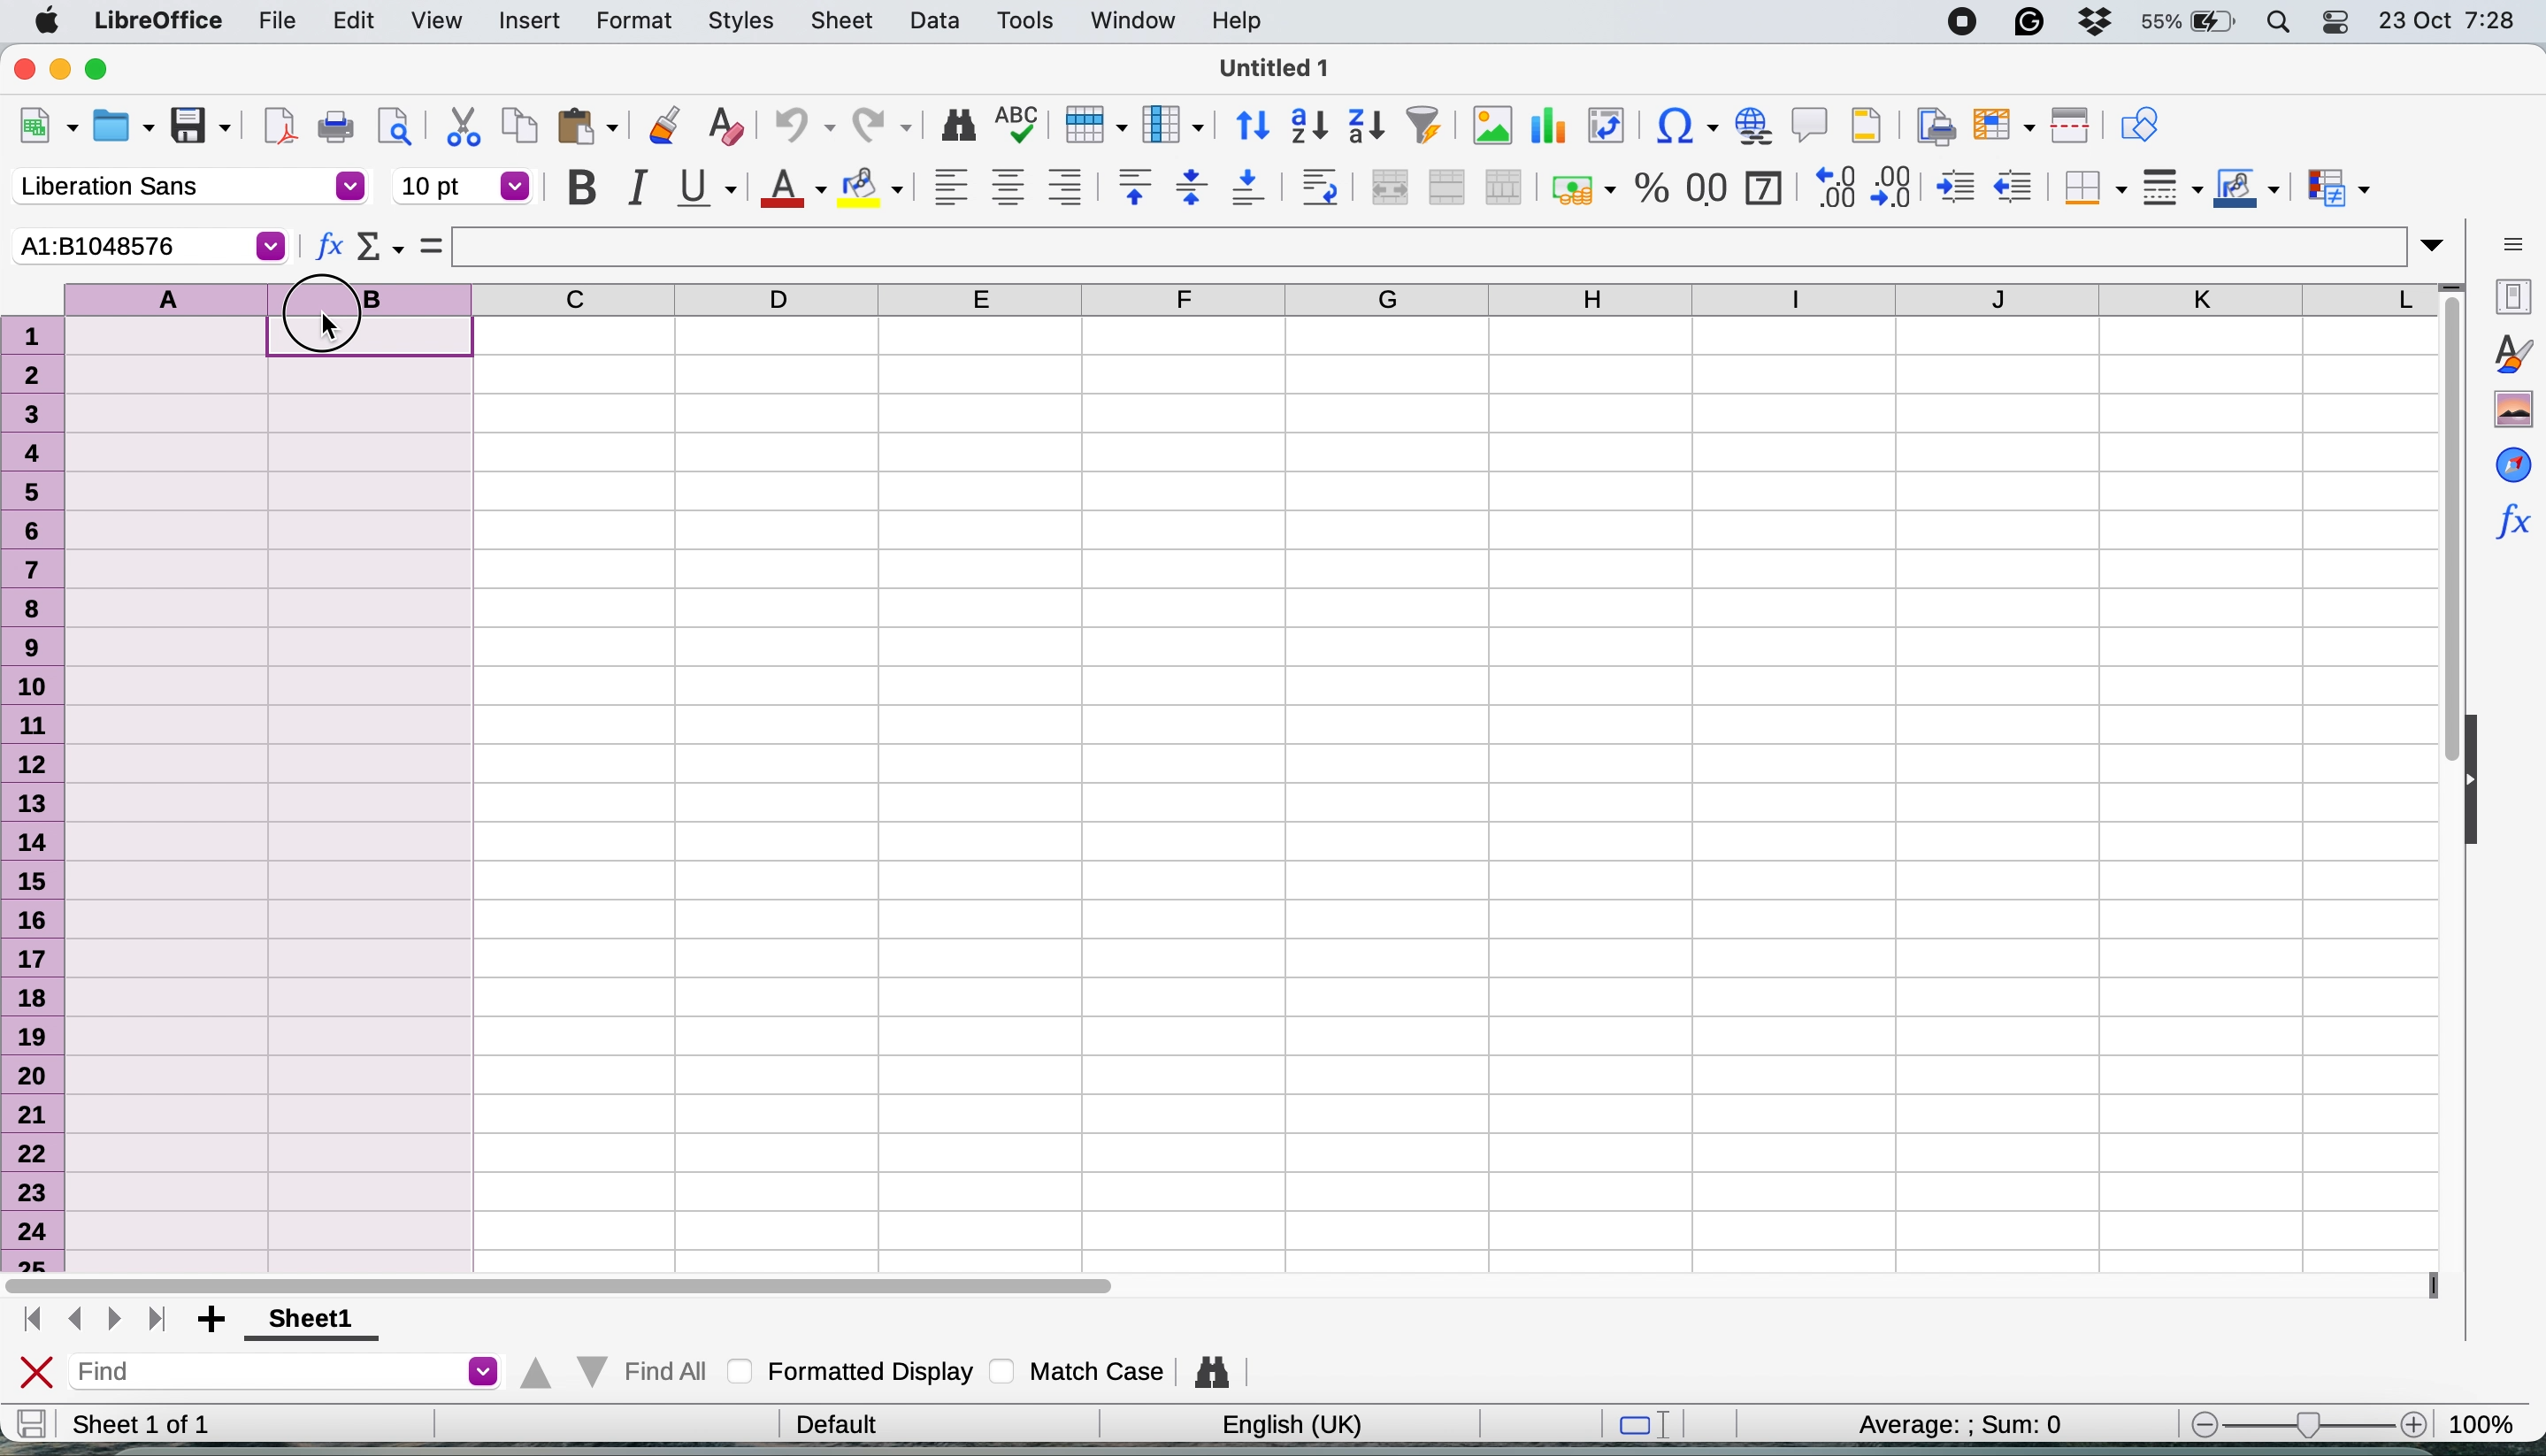 The height and width of the screenshot is (1456, 2546). I want to click on rows, so click(34, 786).